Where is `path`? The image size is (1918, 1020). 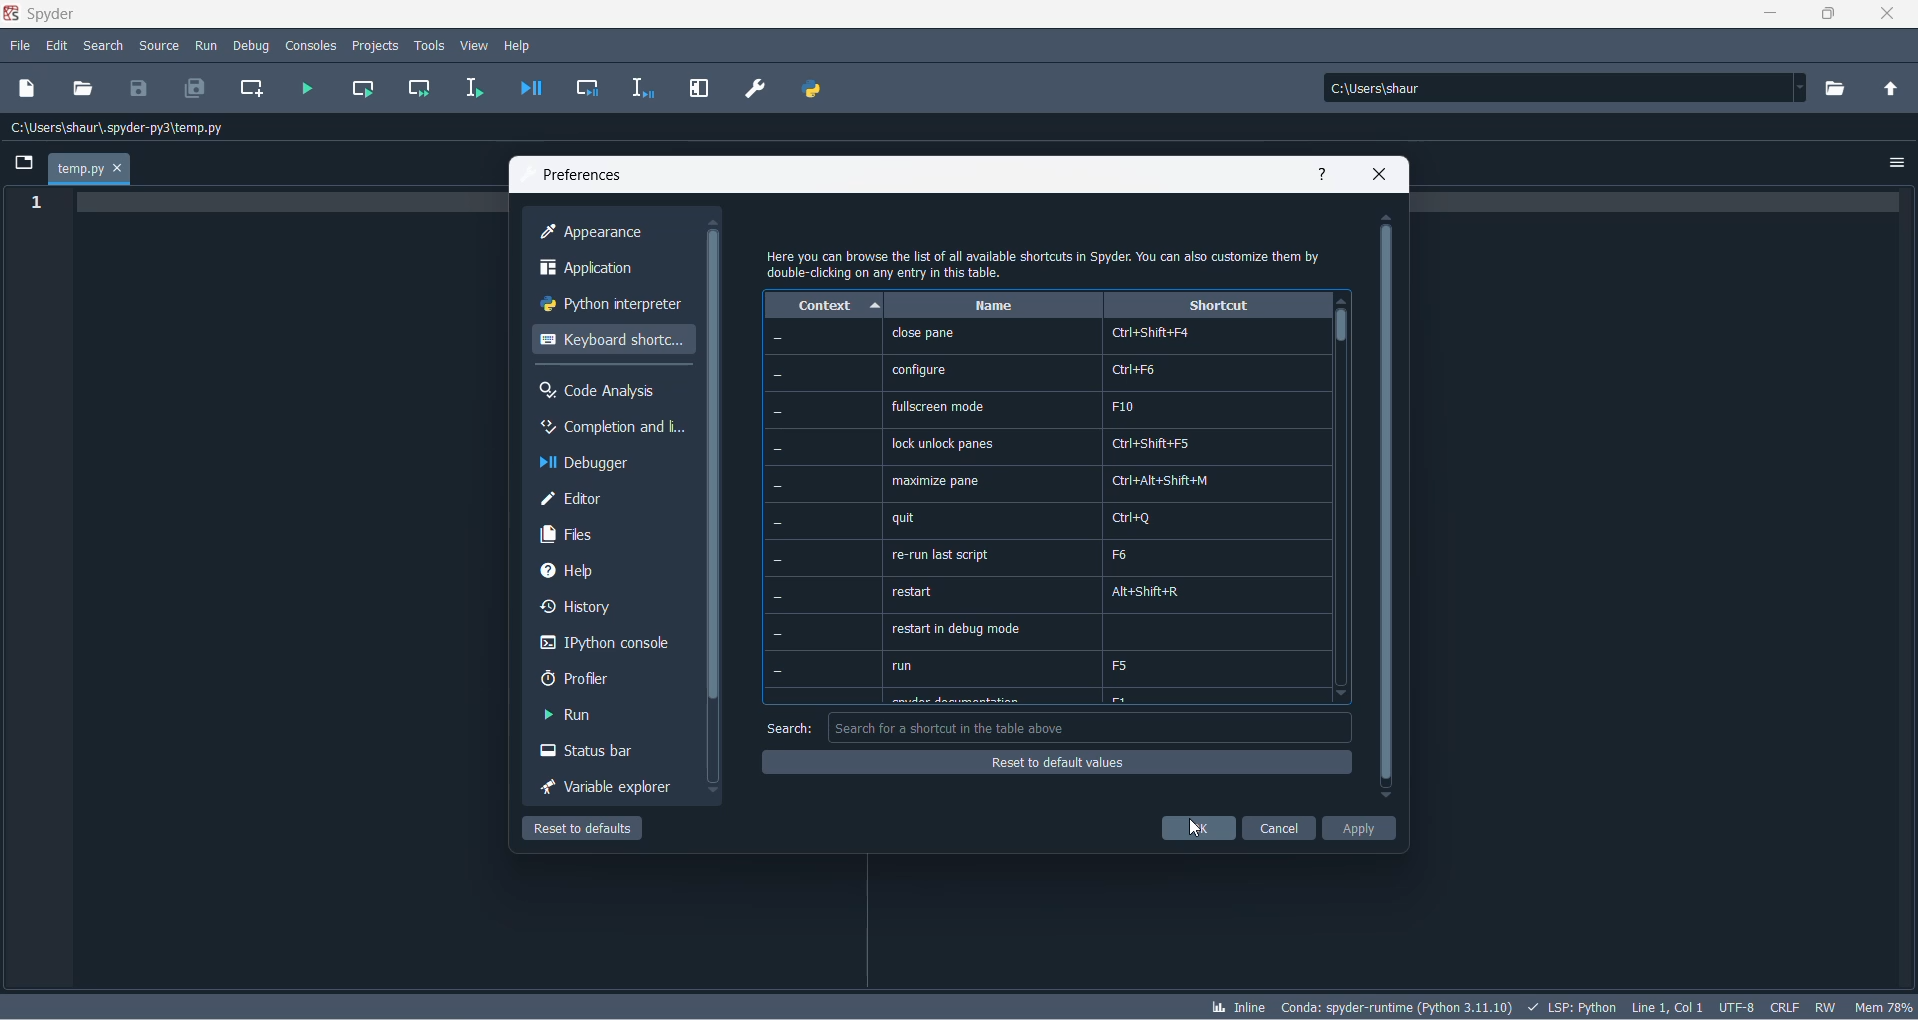
path is located at coordinates (1560, 88).